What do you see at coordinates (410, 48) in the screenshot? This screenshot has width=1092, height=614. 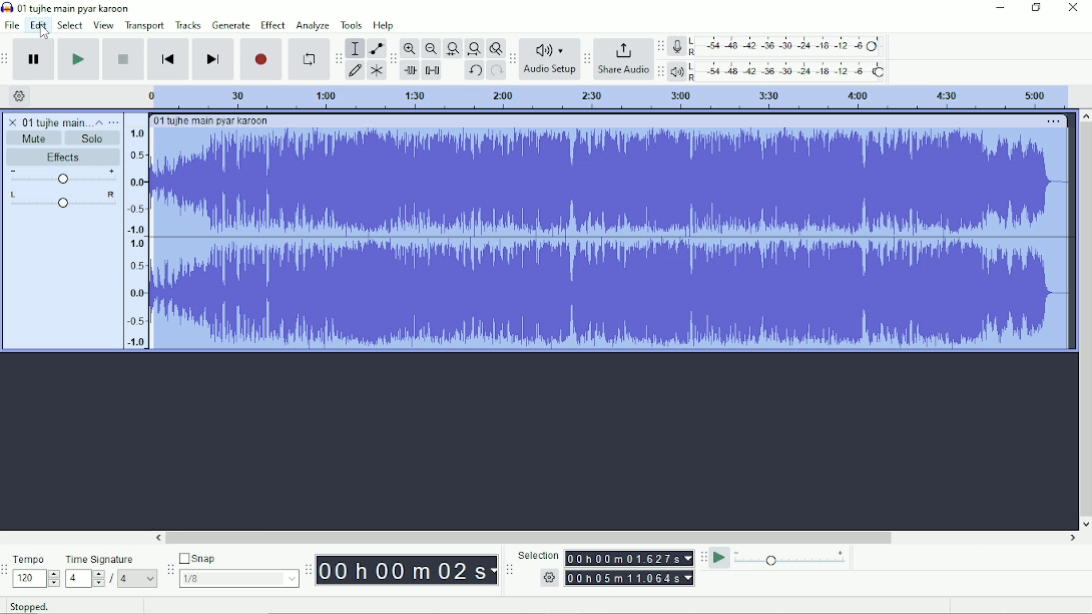 I see `Zoom In` at bounding box center [410, 48].